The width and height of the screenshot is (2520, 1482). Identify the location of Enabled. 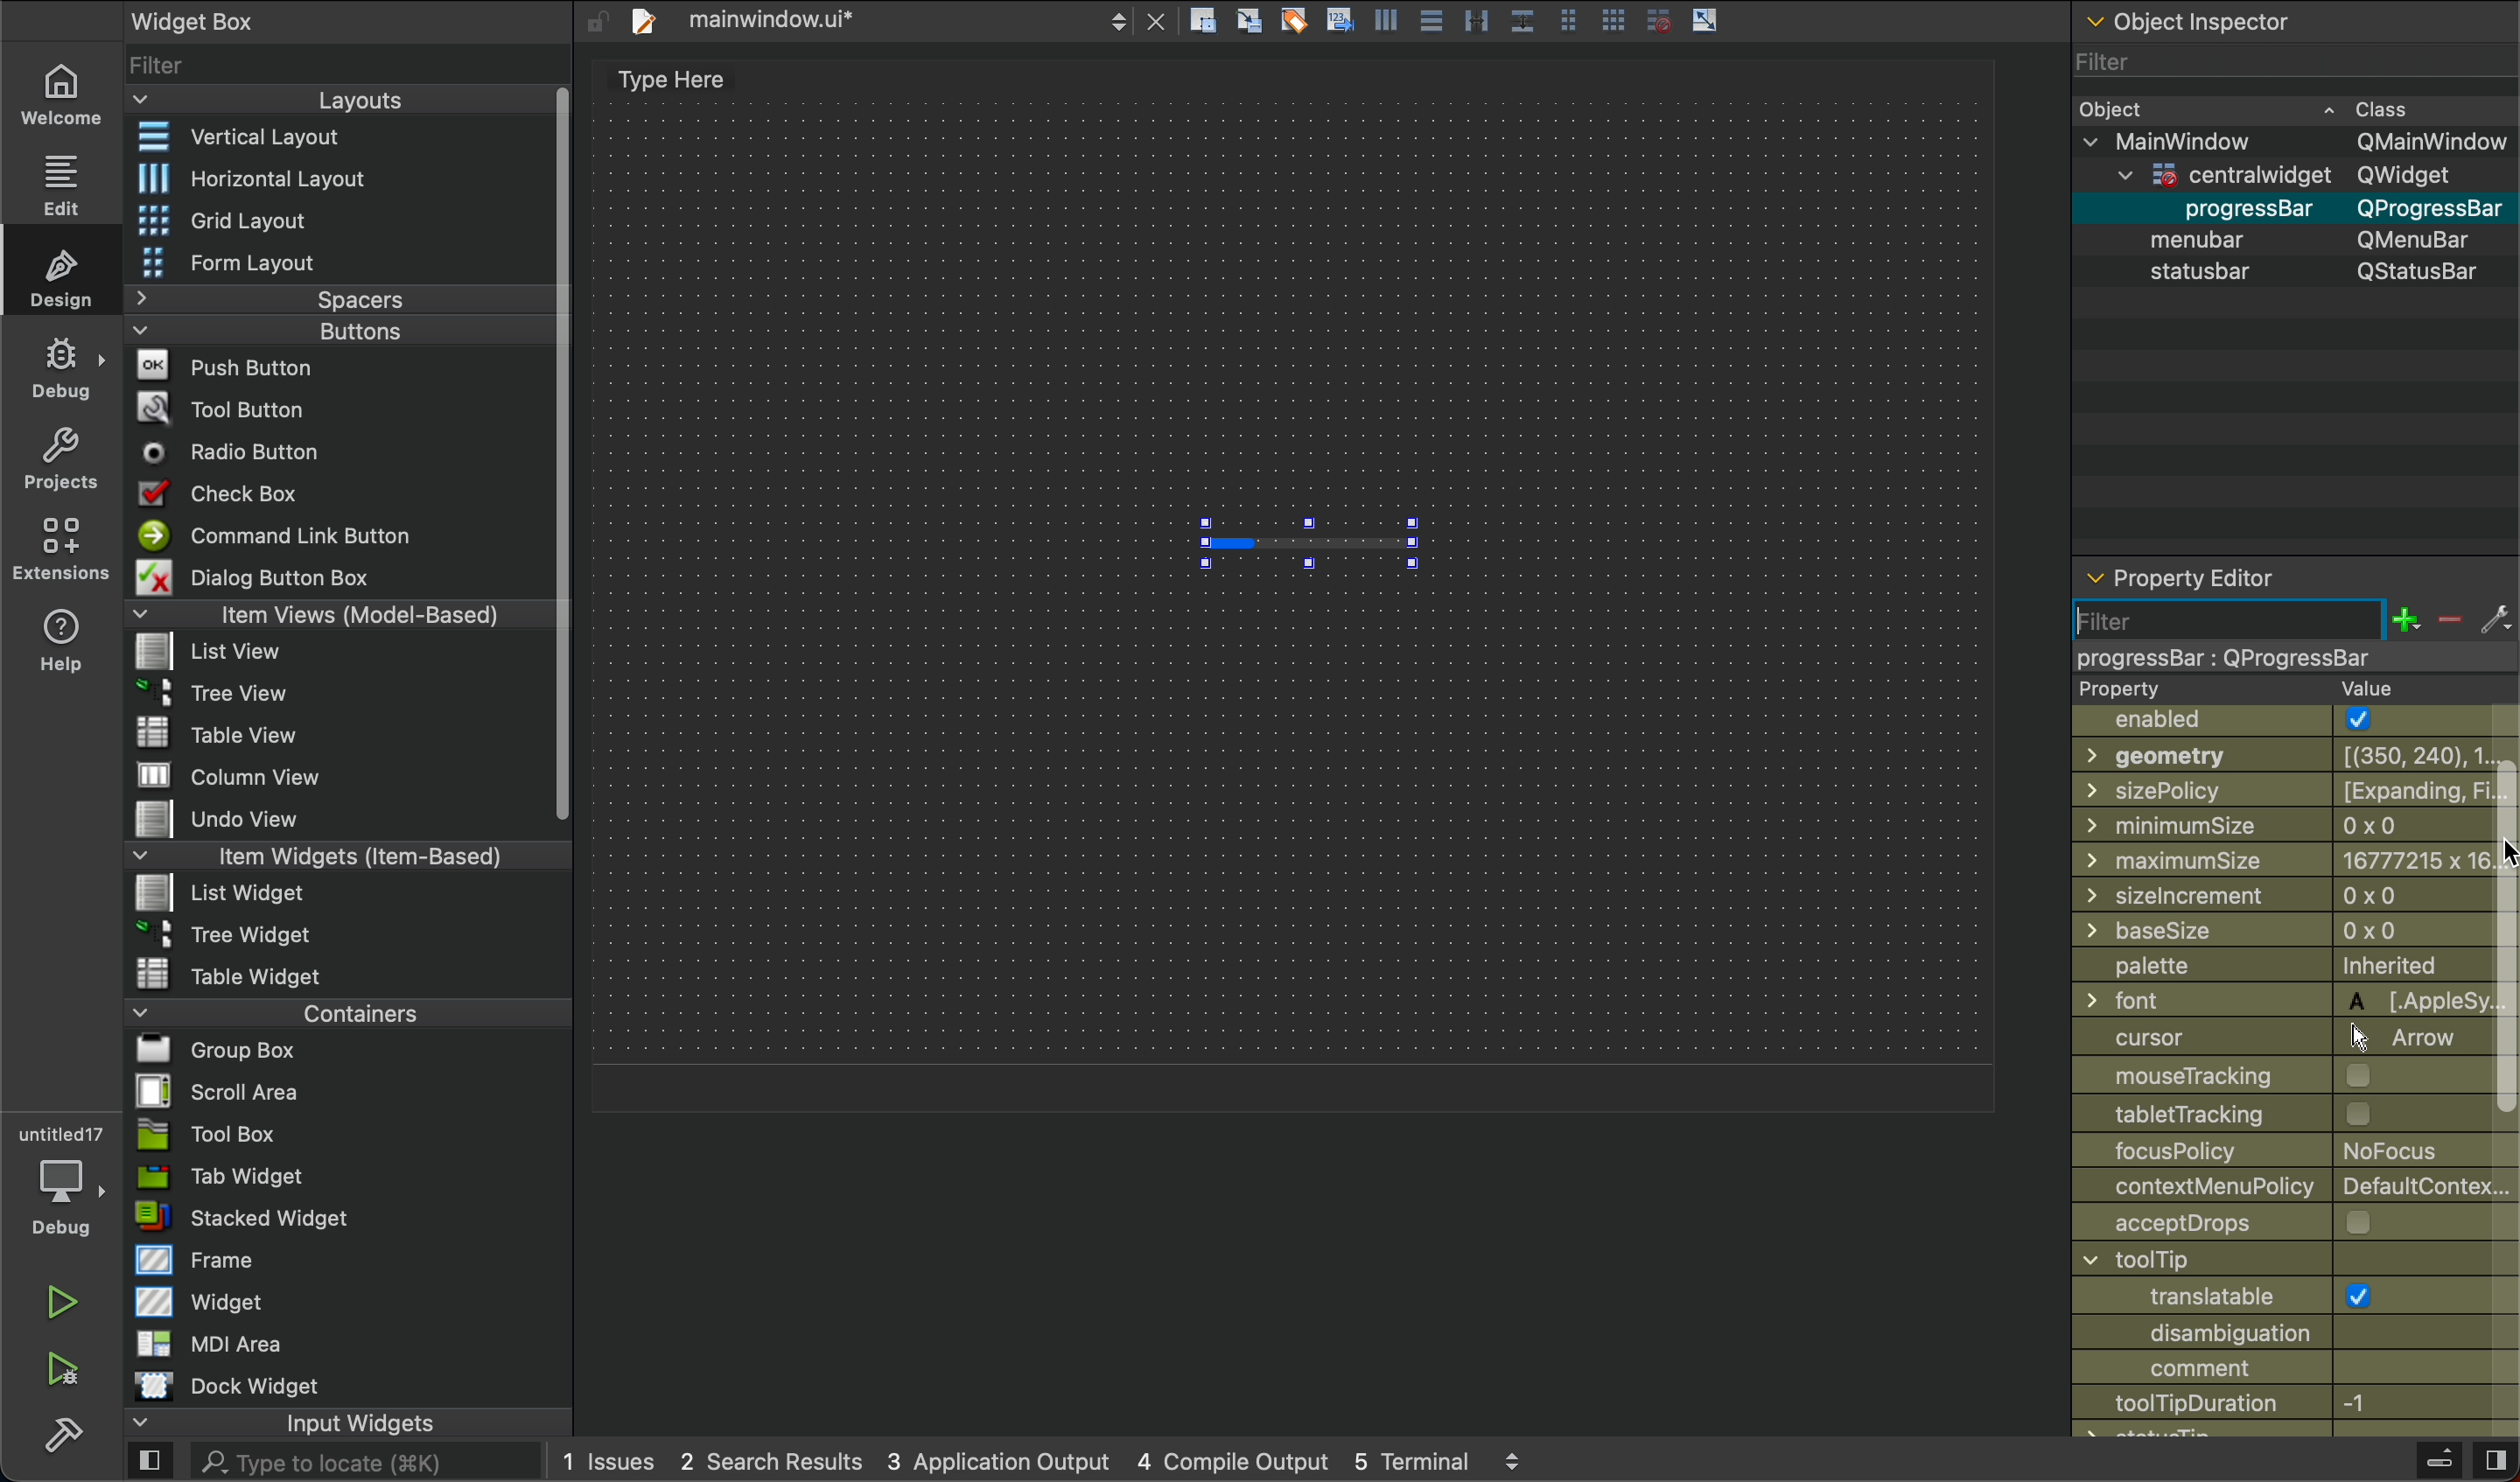
(2270, 723).